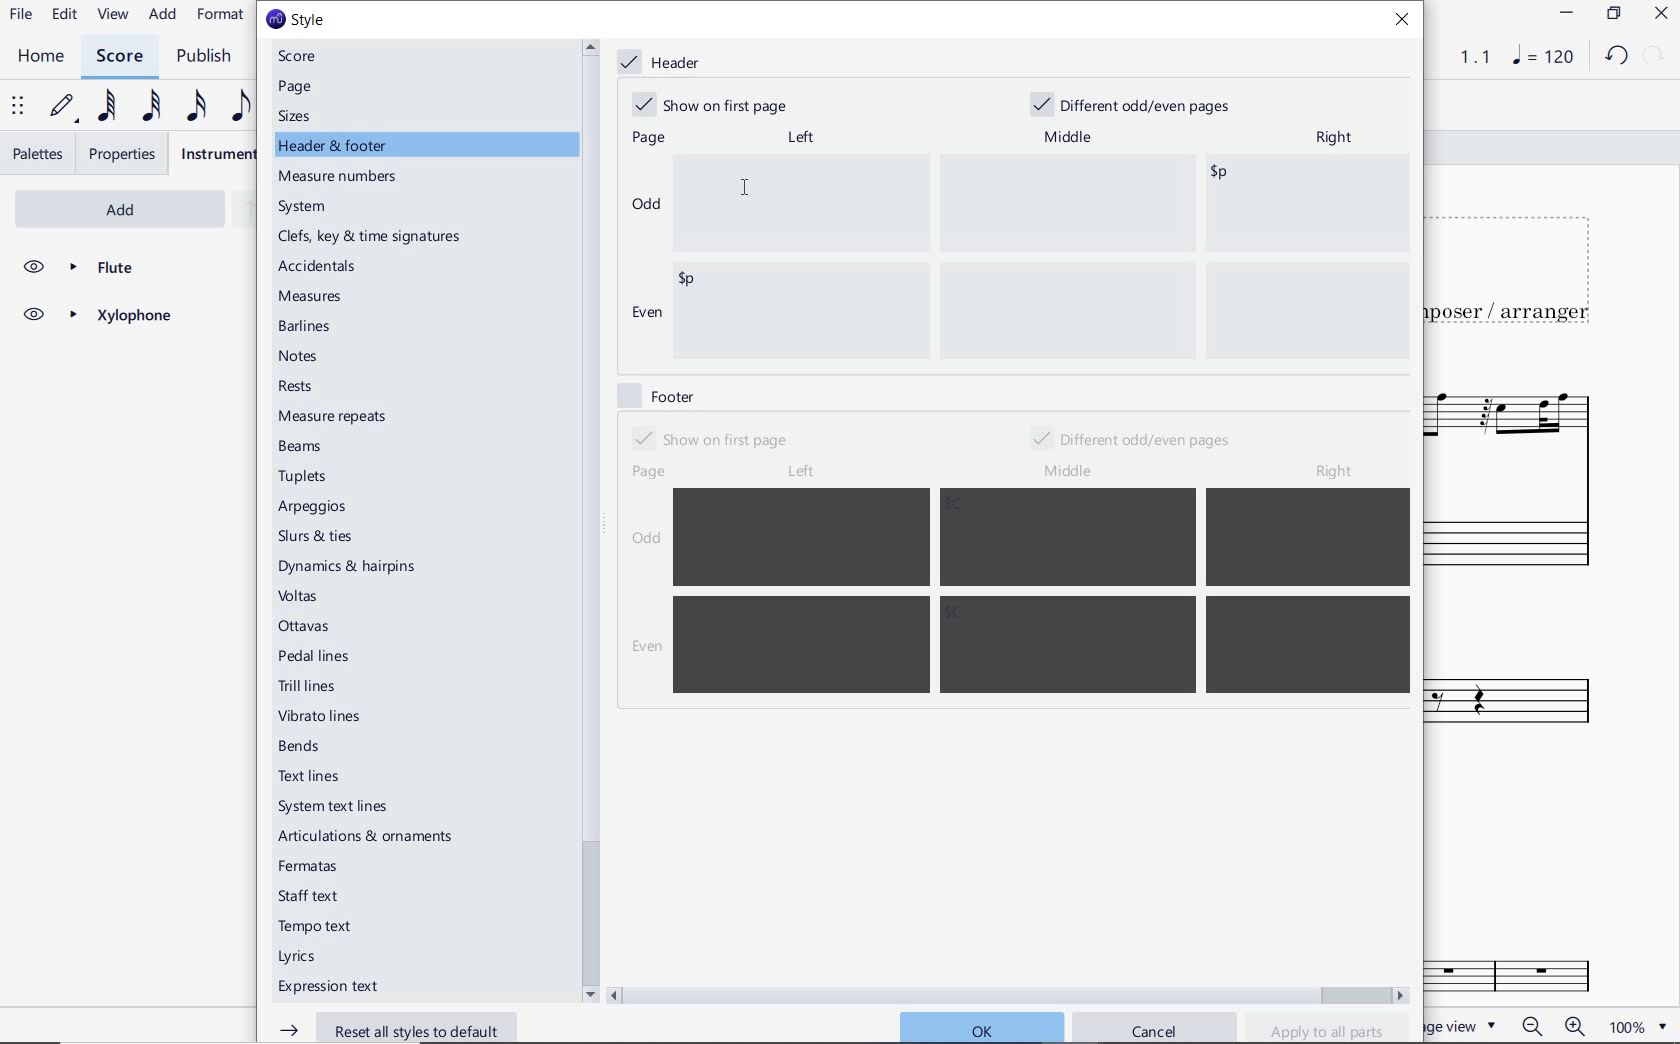 The image size is (1680, 1044). Describe the element at coordinates (645, 315) in the screenshot. I see `even` at that location.